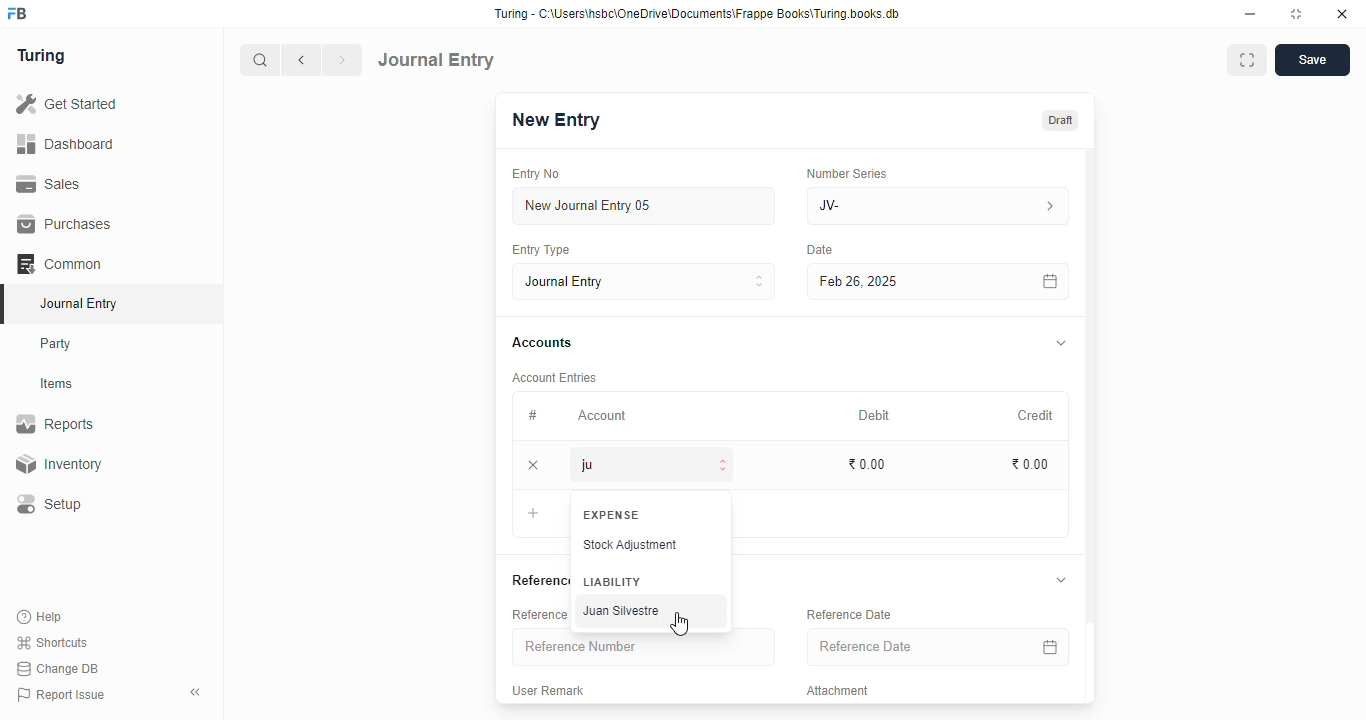 This screenshot has width=1366, height=720. Describe the element at coordinates (630, 545) in the screenshot. I see `stock adjustment` at that location.